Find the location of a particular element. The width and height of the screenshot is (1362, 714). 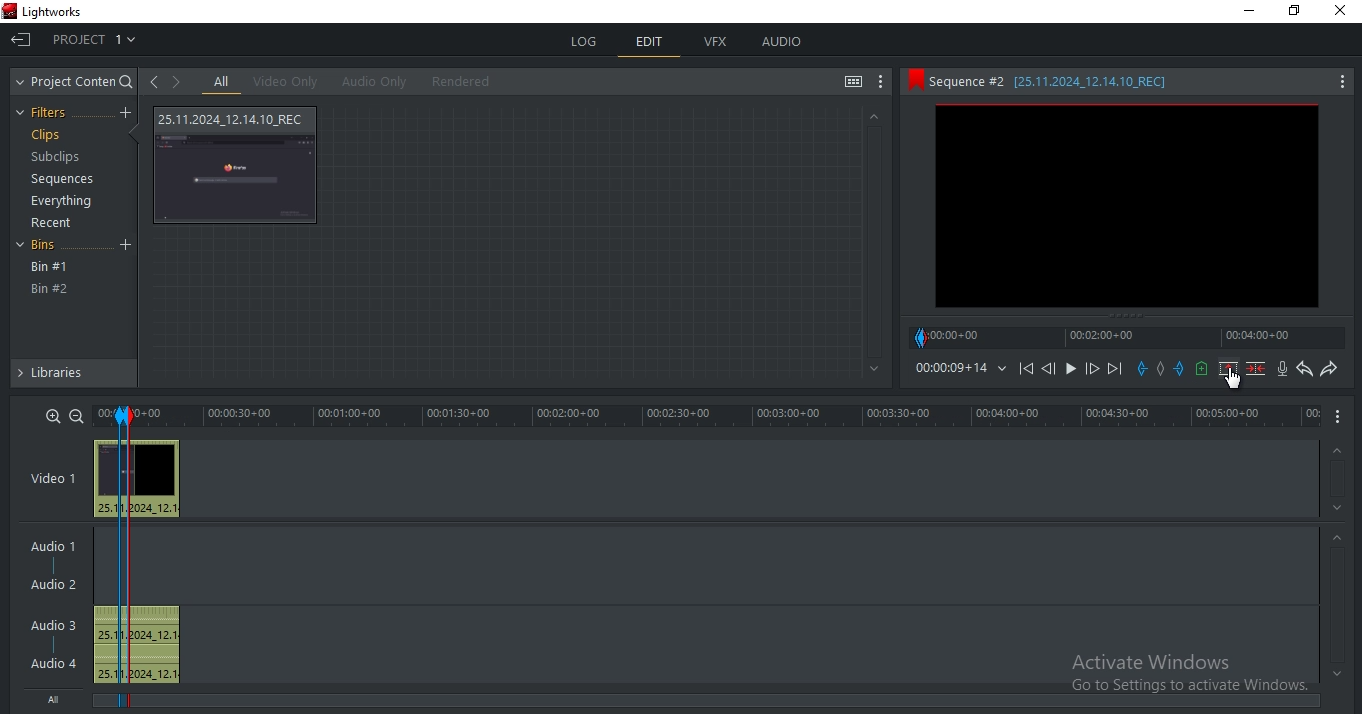

project content is located at coordinates (76, 82).